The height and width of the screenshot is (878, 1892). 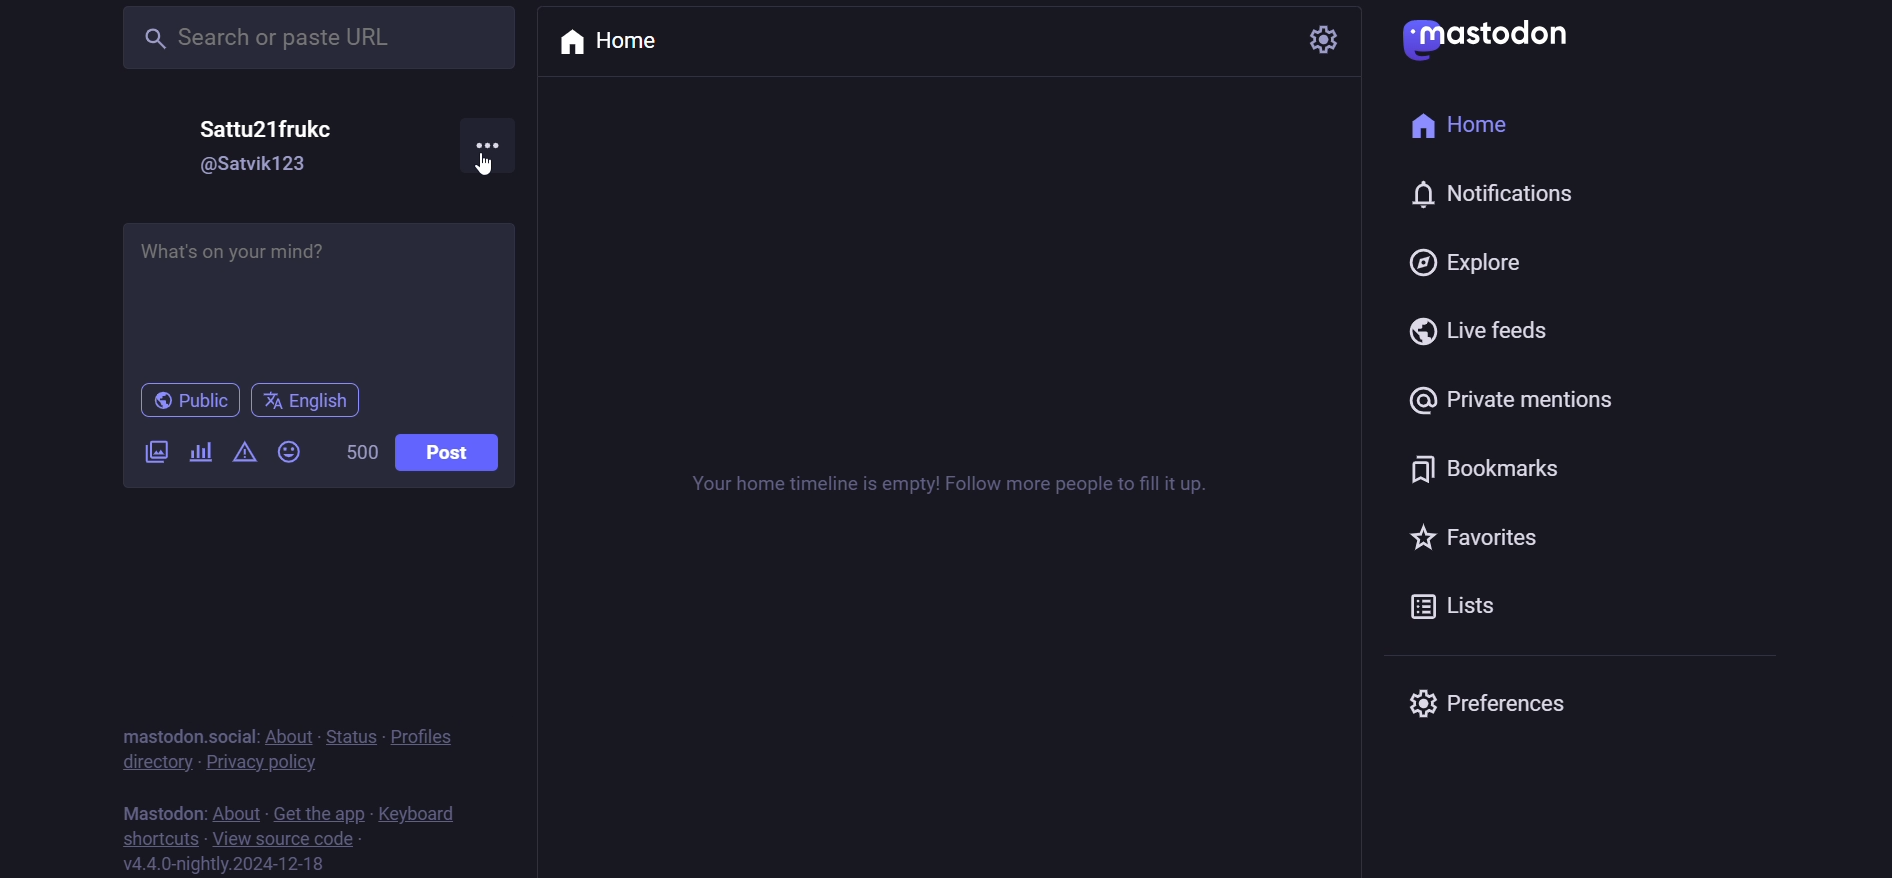 What do you see at coordinates (287, 451) in the screenshot?
I see `emoji` at bounding box center [287, 451].